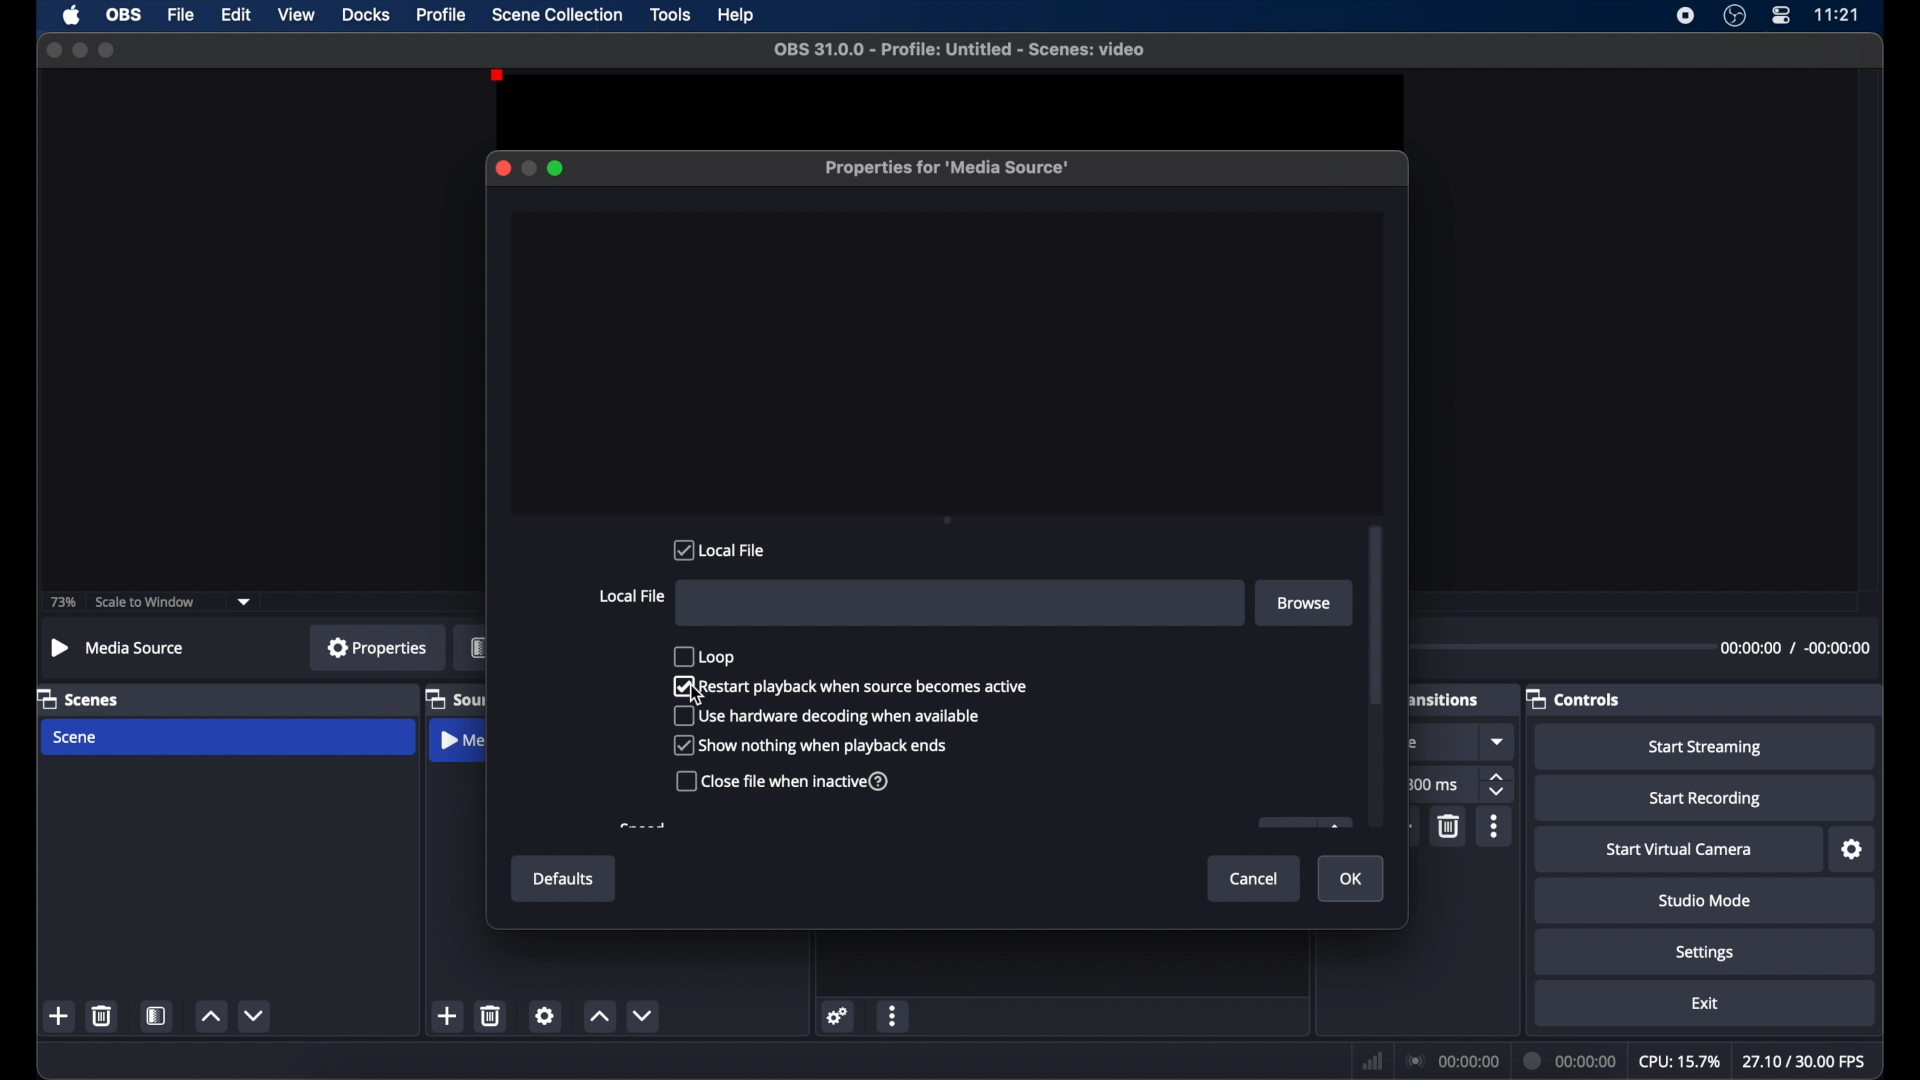 This screenshot has width=1920, height=1080. What do you see at coordinates (1796, 647) in the screenshot?
I see `timestamp` at bounding box center [1796, 647].